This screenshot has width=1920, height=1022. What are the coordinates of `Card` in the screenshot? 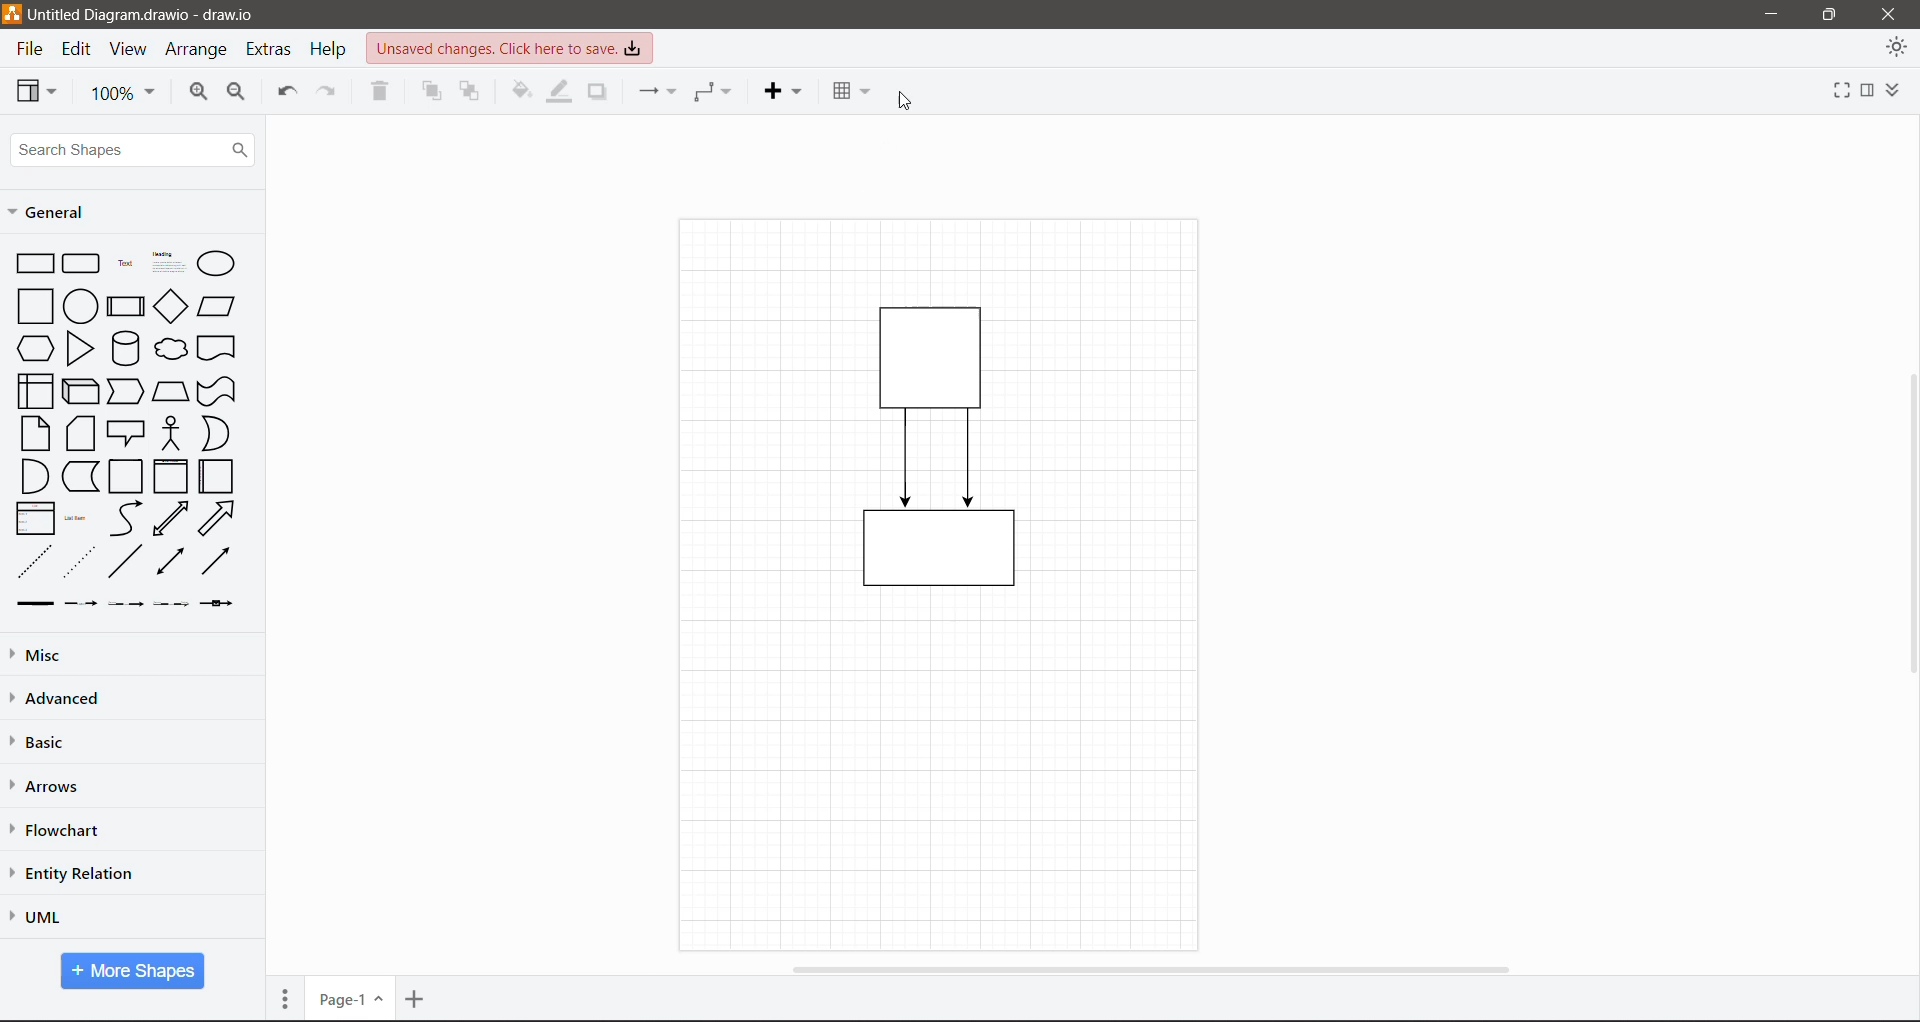 It's located at (80, 433).